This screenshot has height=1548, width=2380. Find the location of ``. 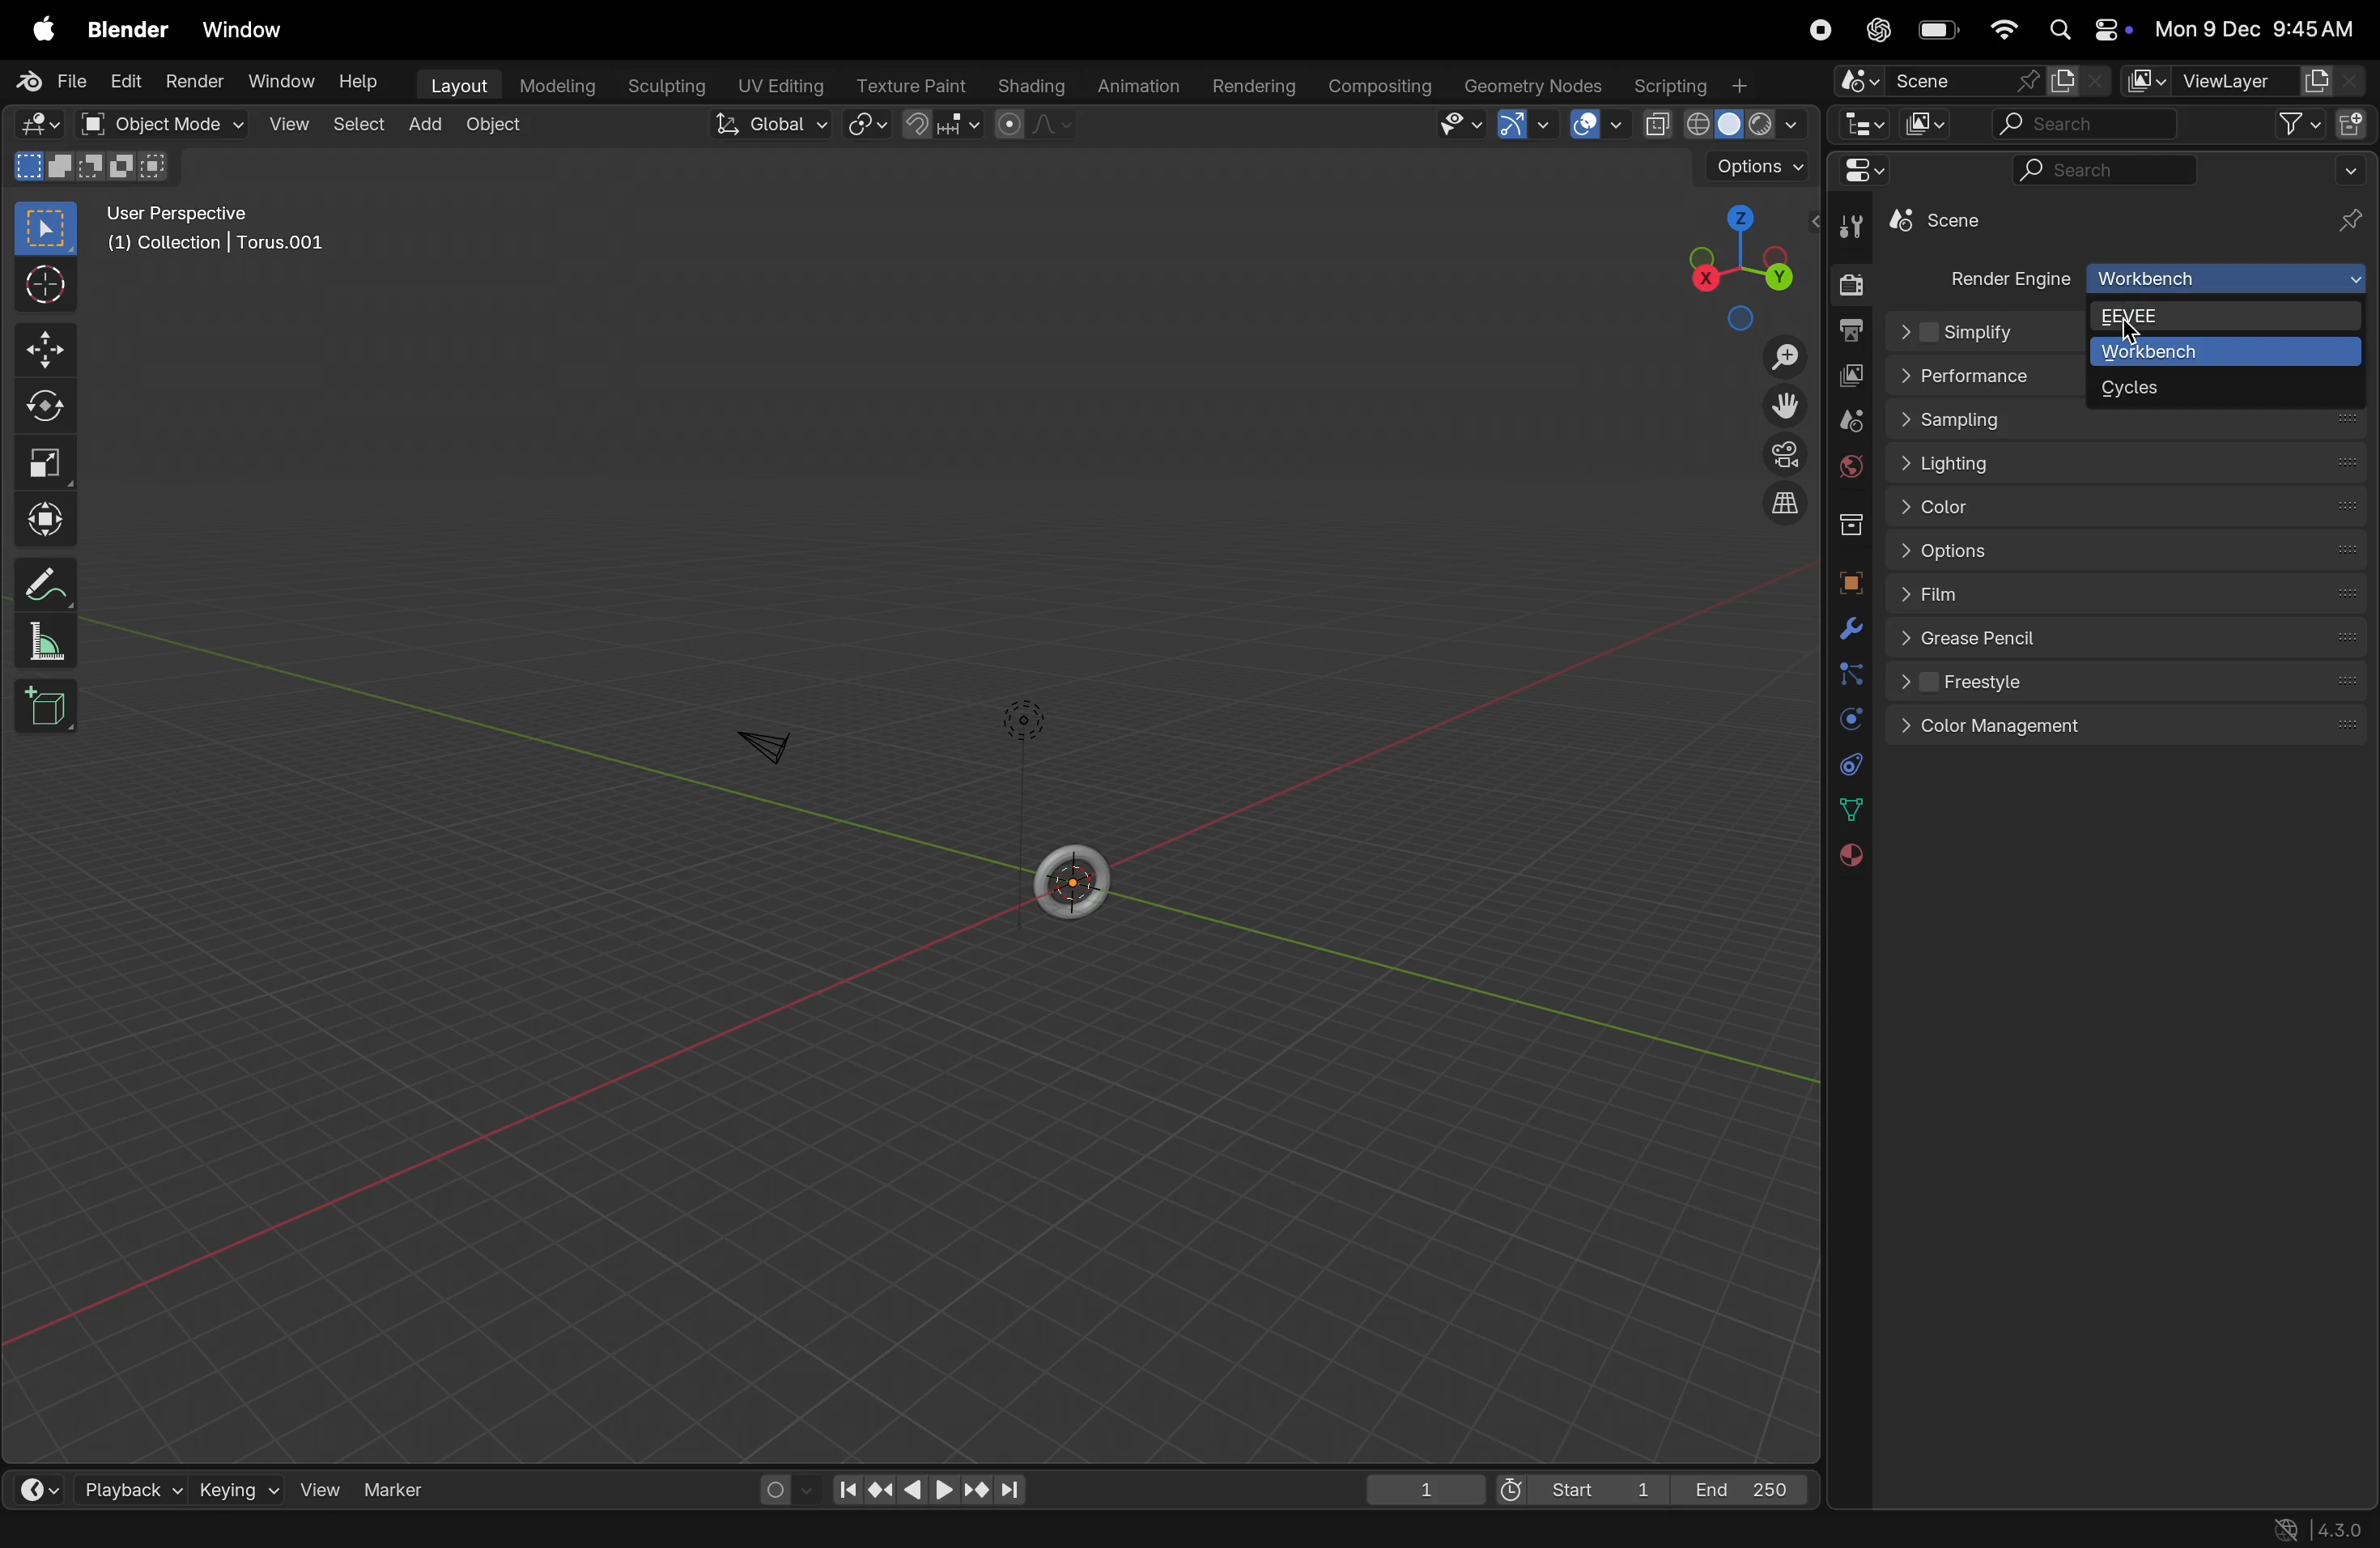

 is located at coordinates (1949, 329).